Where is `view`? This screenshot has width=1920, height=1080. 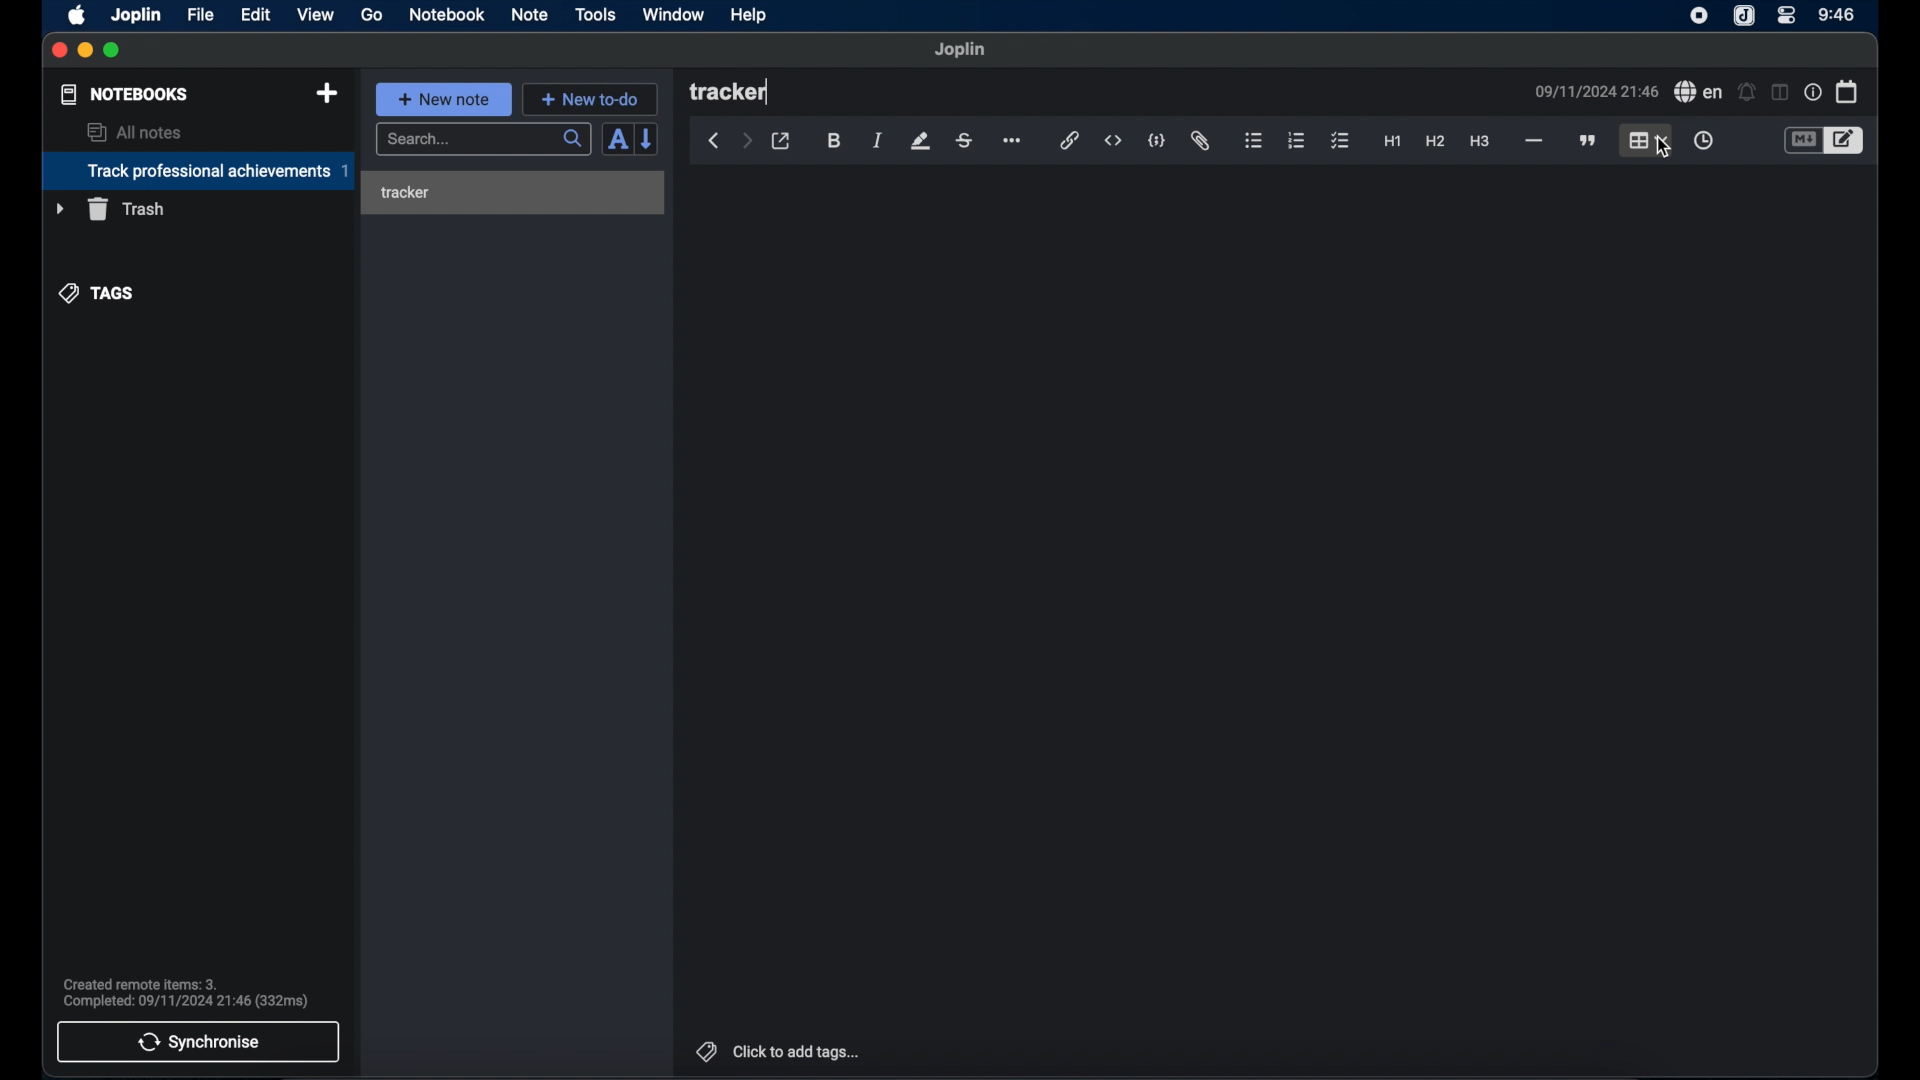 view is located at coordinates (315, 14).